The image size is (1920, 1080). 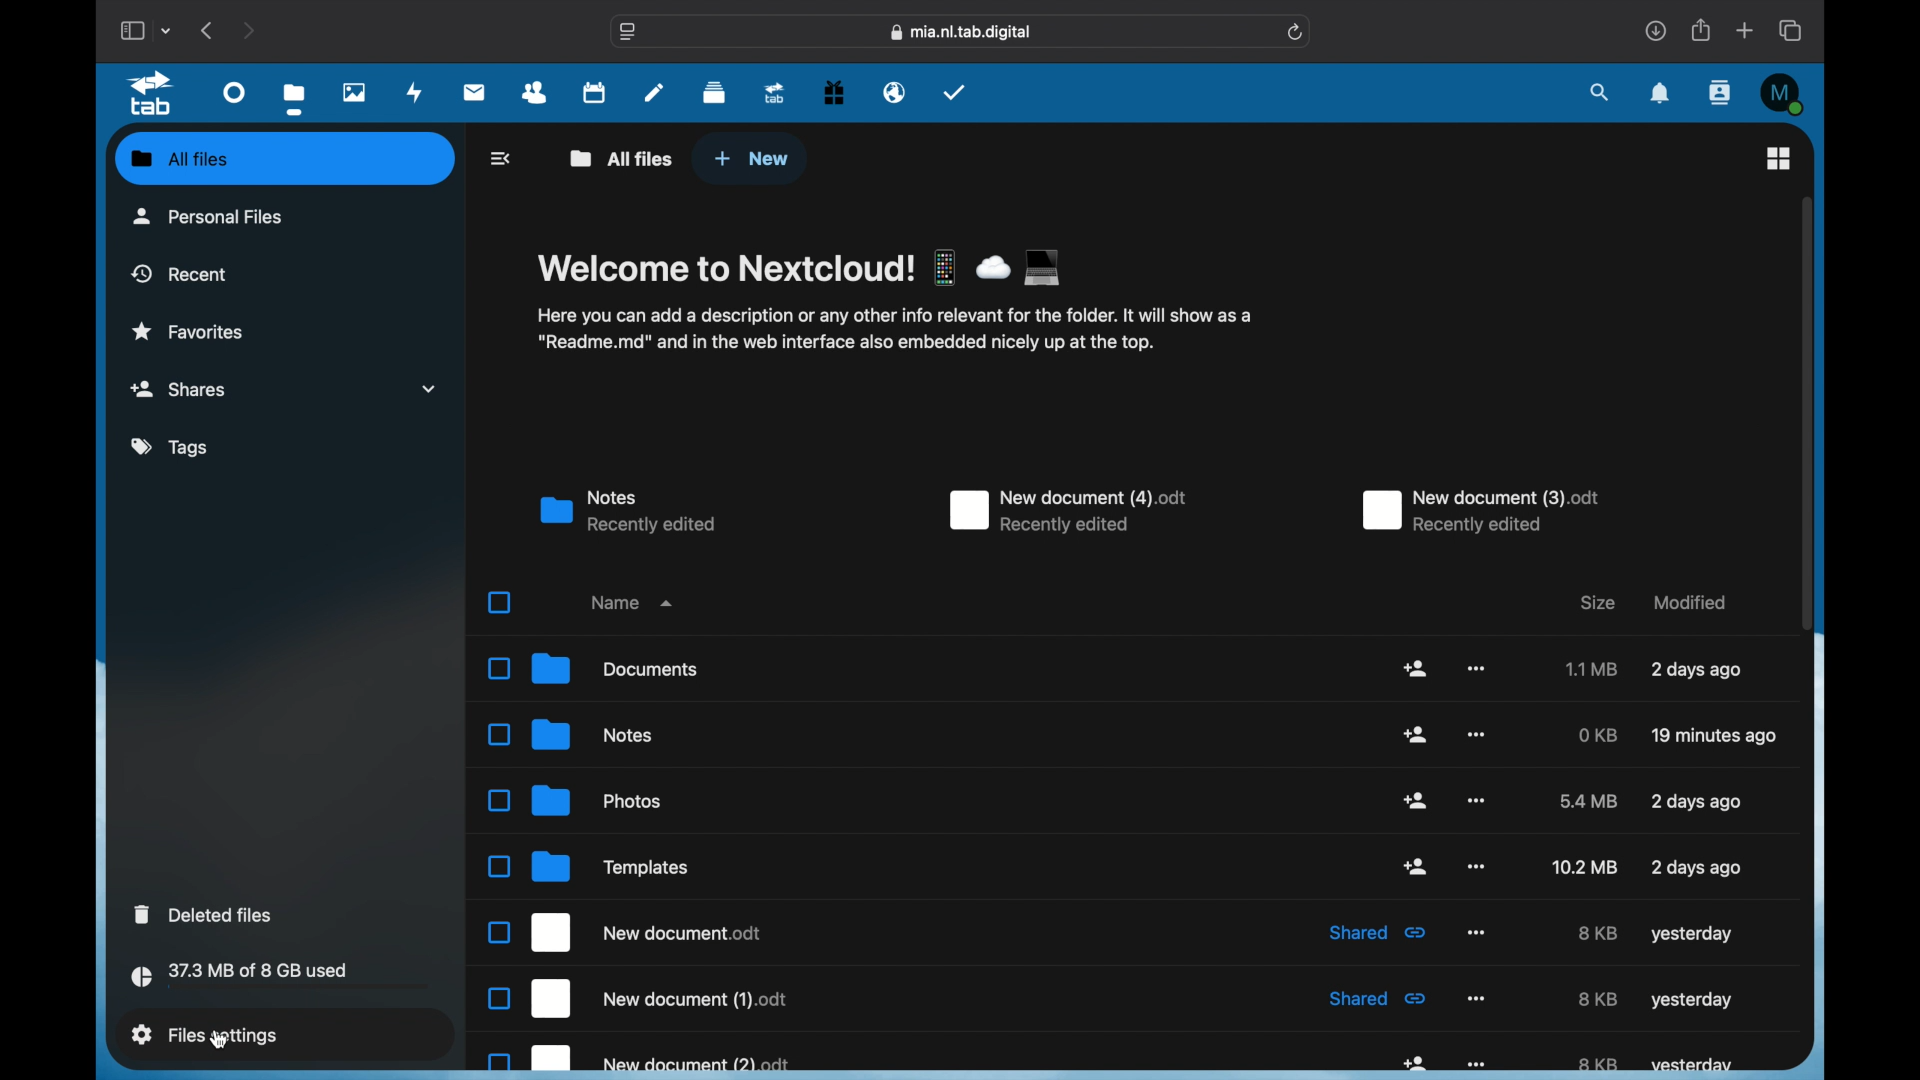 What do you see at coordinates (1069, 512) in the screenshot?
I see `new document` at bounding box center [1069, 512].